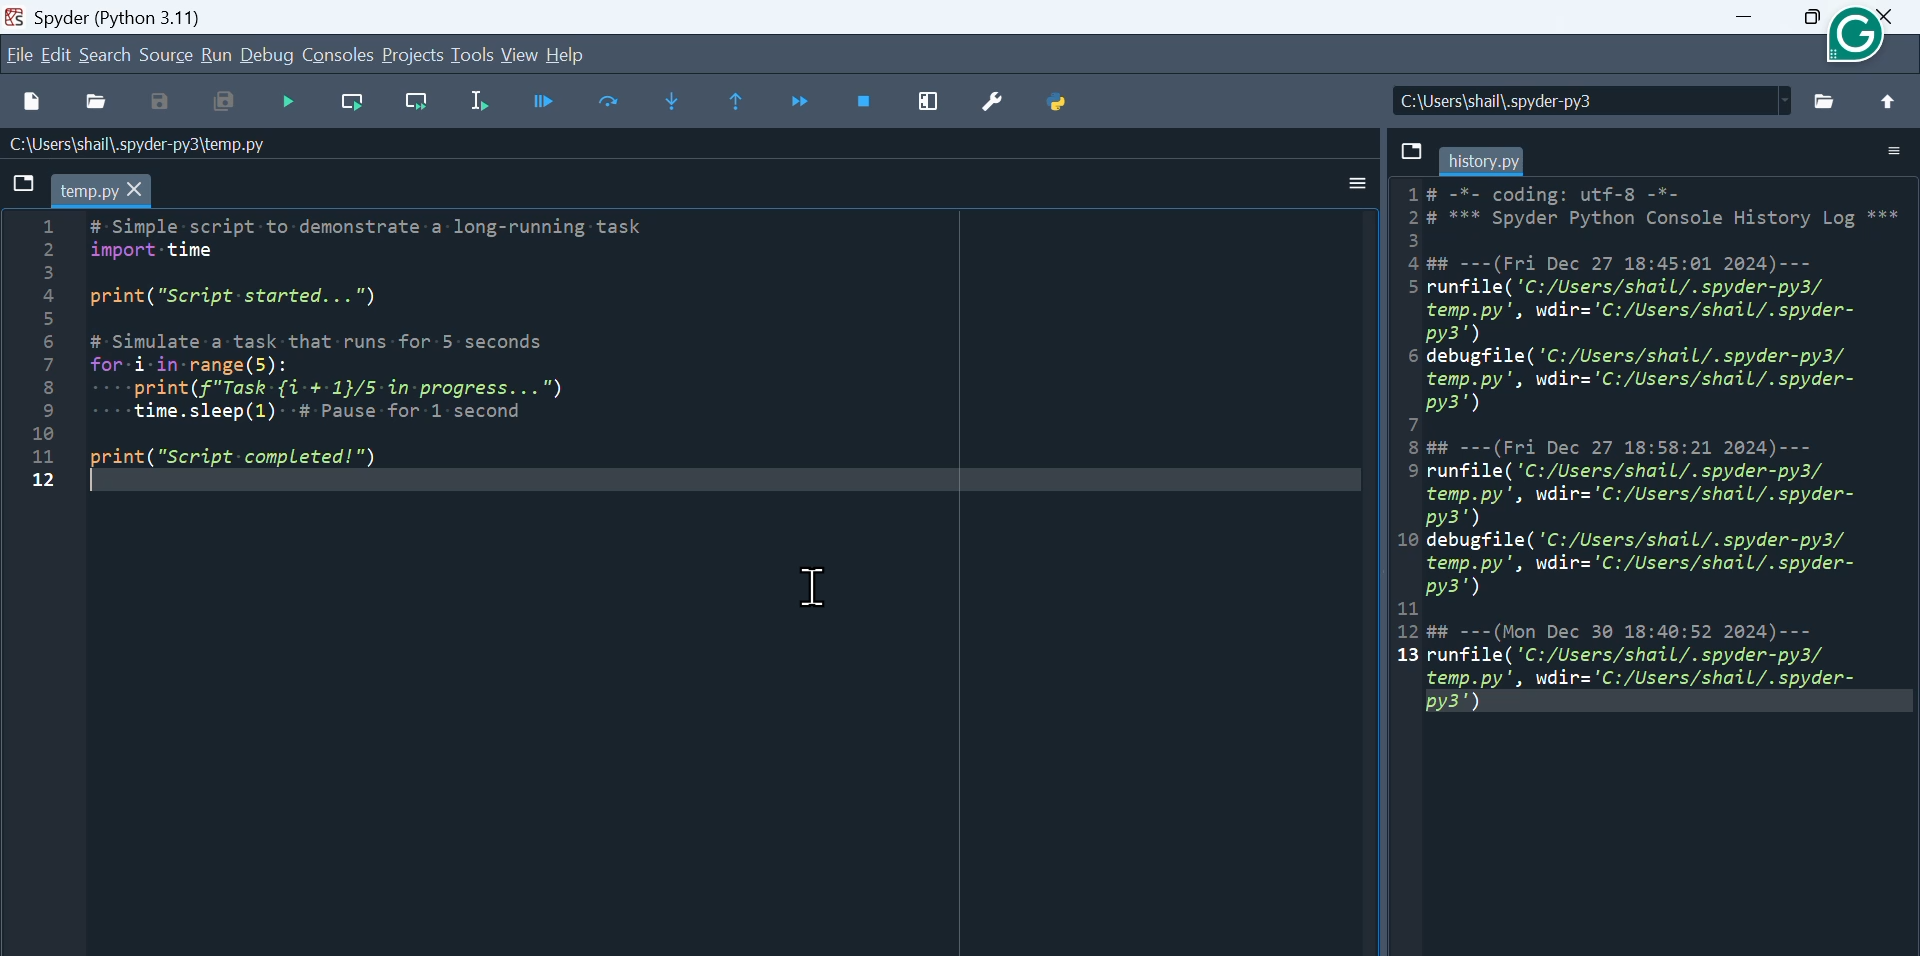 This screenshot has width=1920, height=956. Describe the element at coordinates (1747, 18) in the screenshot. I see `Minimize` at that location.